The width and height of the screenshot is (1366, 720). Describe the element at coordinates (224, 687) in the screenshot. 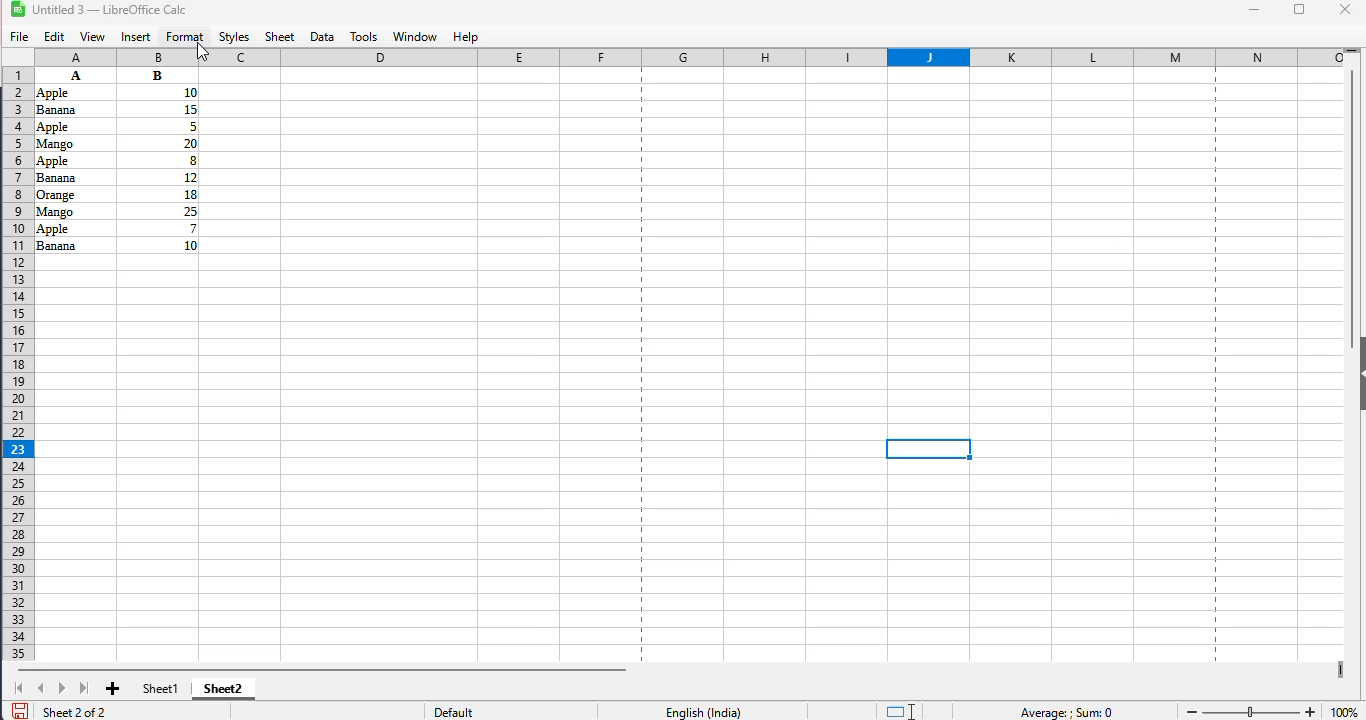

I see `sheet2` at that location.